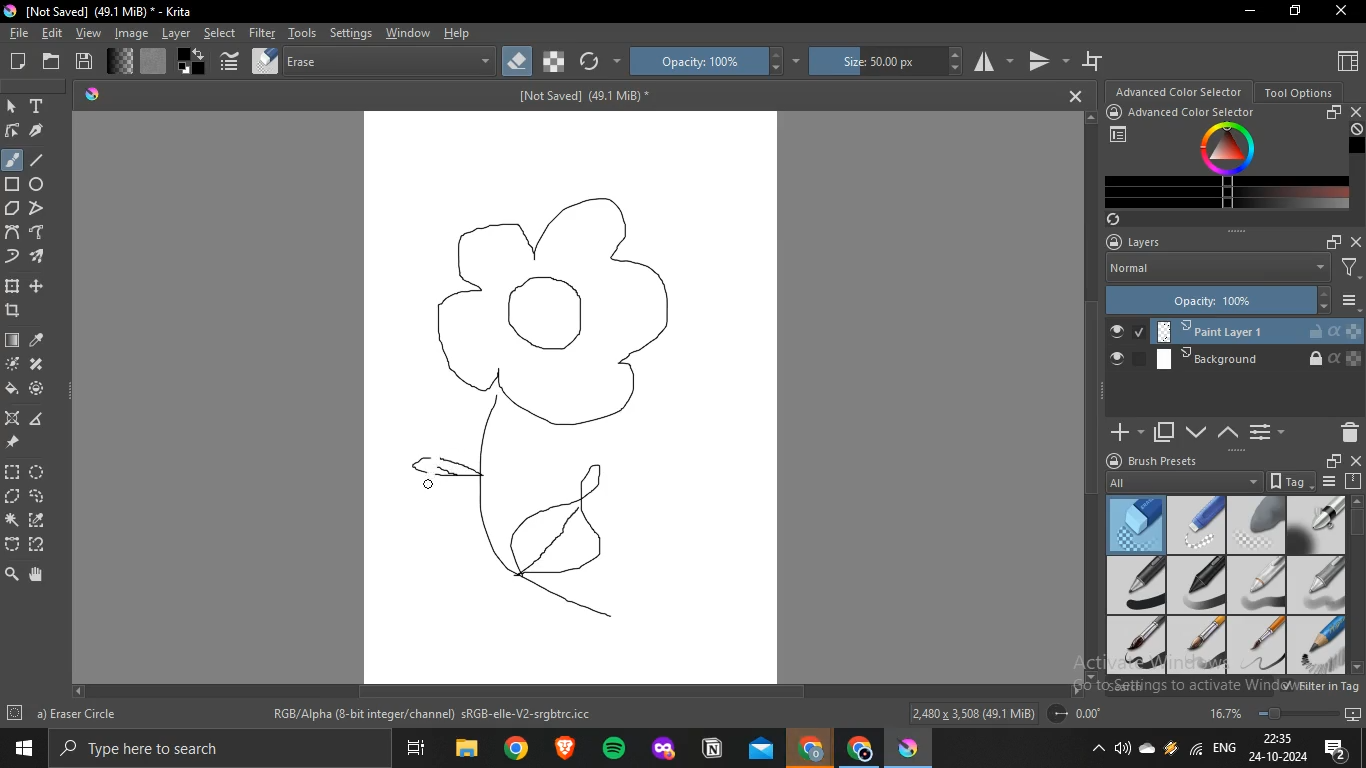  I want to click on tool options, so click(1300, 91).